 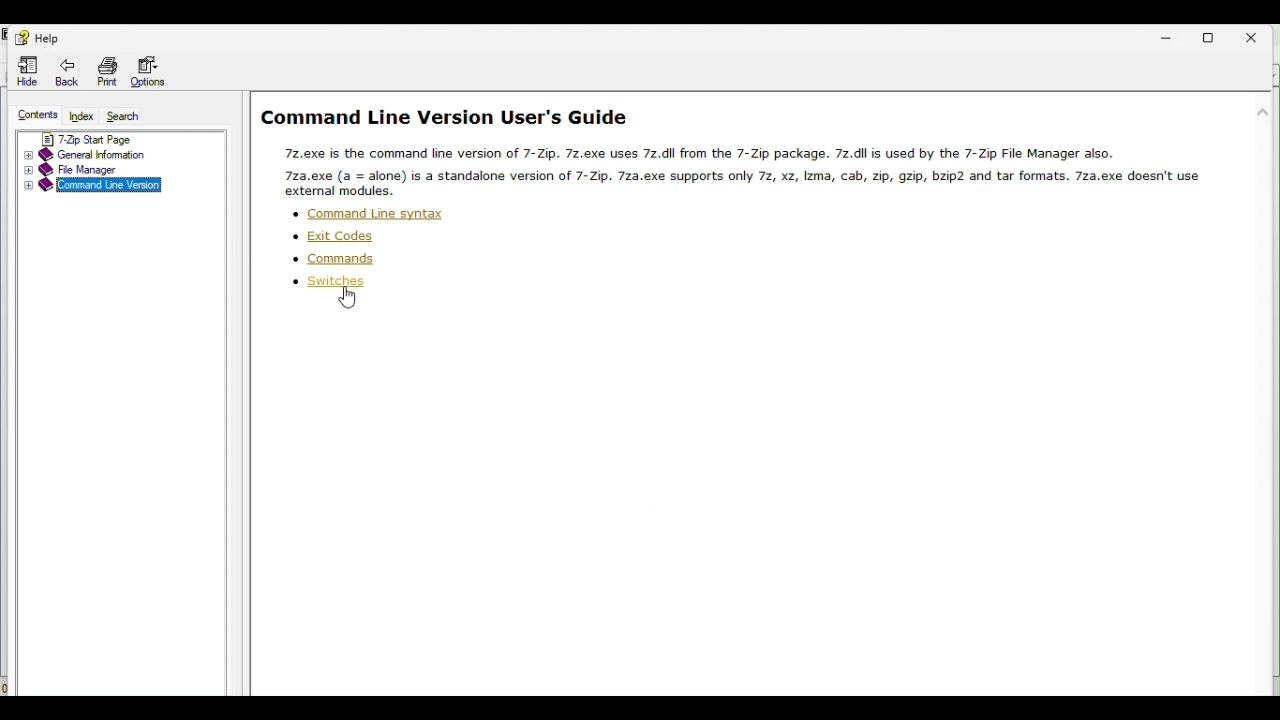 What do you see at coordinates (103, 71) in the screenshot?
I see `Print` at bounding box center [103, 71].